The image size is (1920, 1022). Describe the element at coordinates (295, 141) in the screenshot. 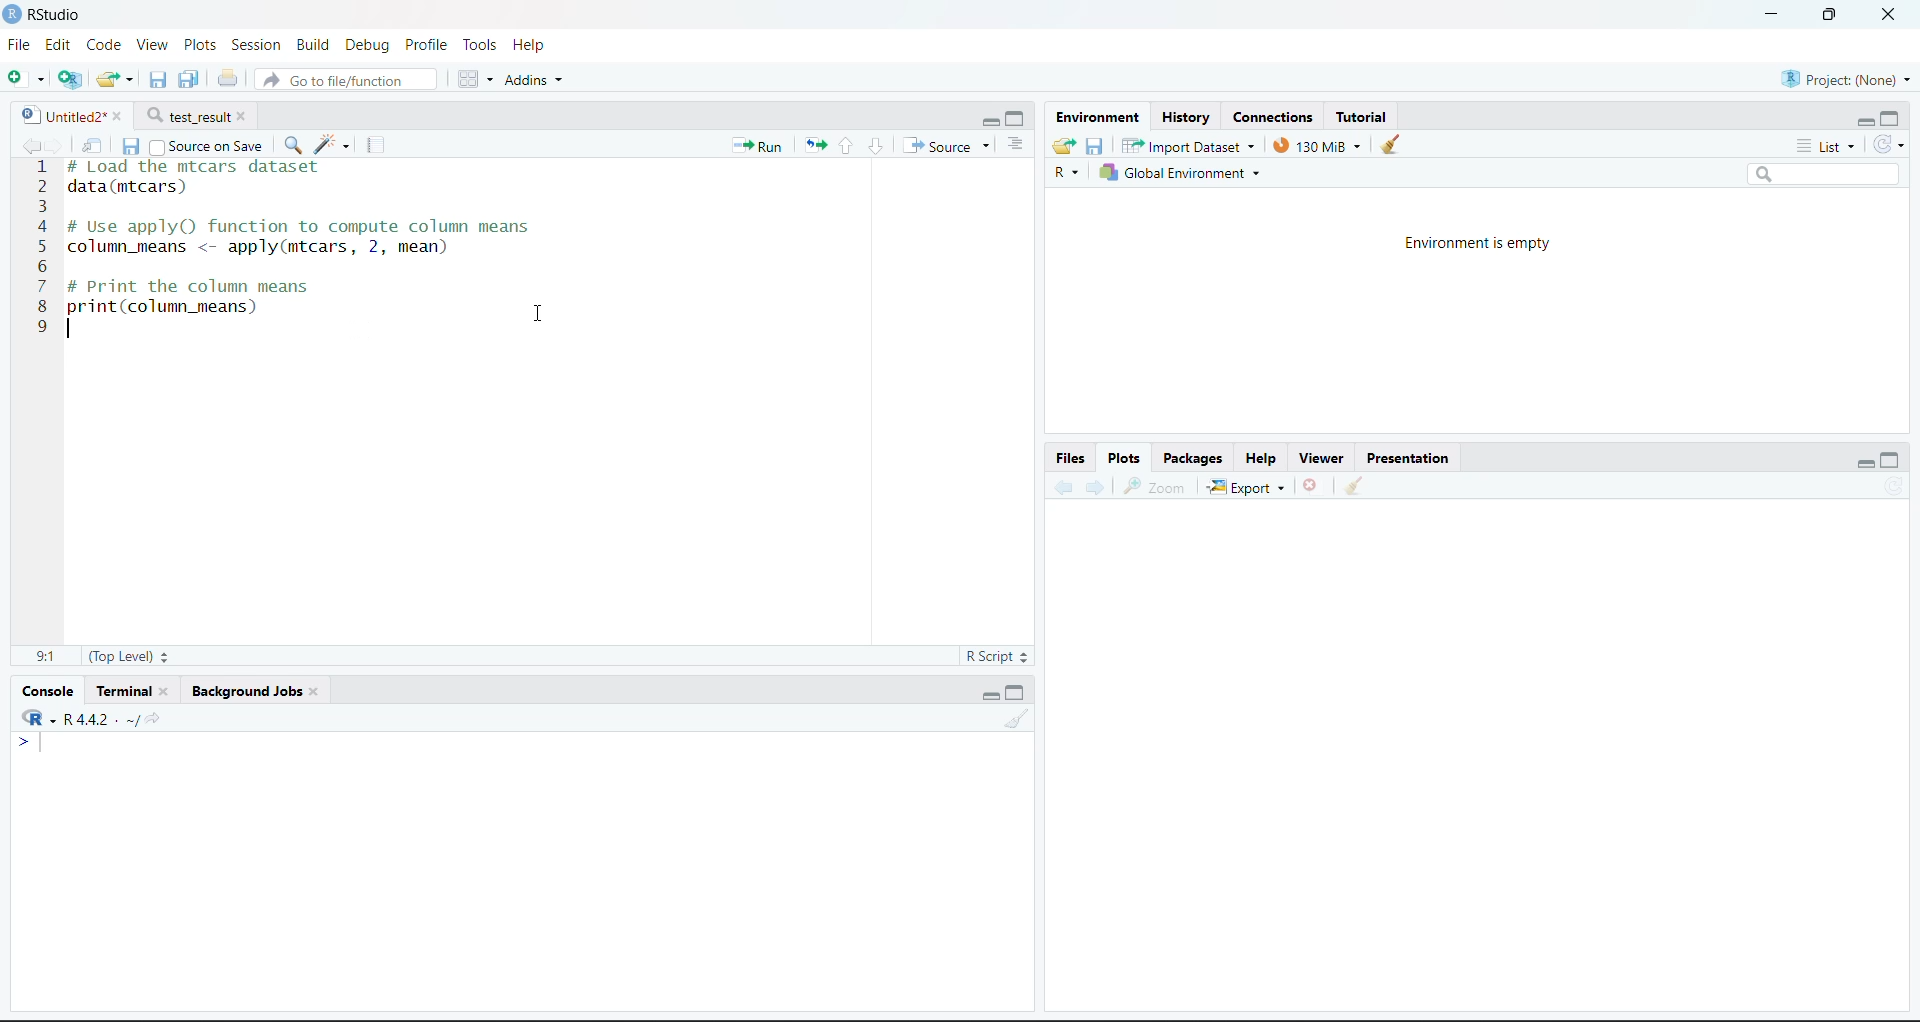

I see `Find/Replace` at that location.